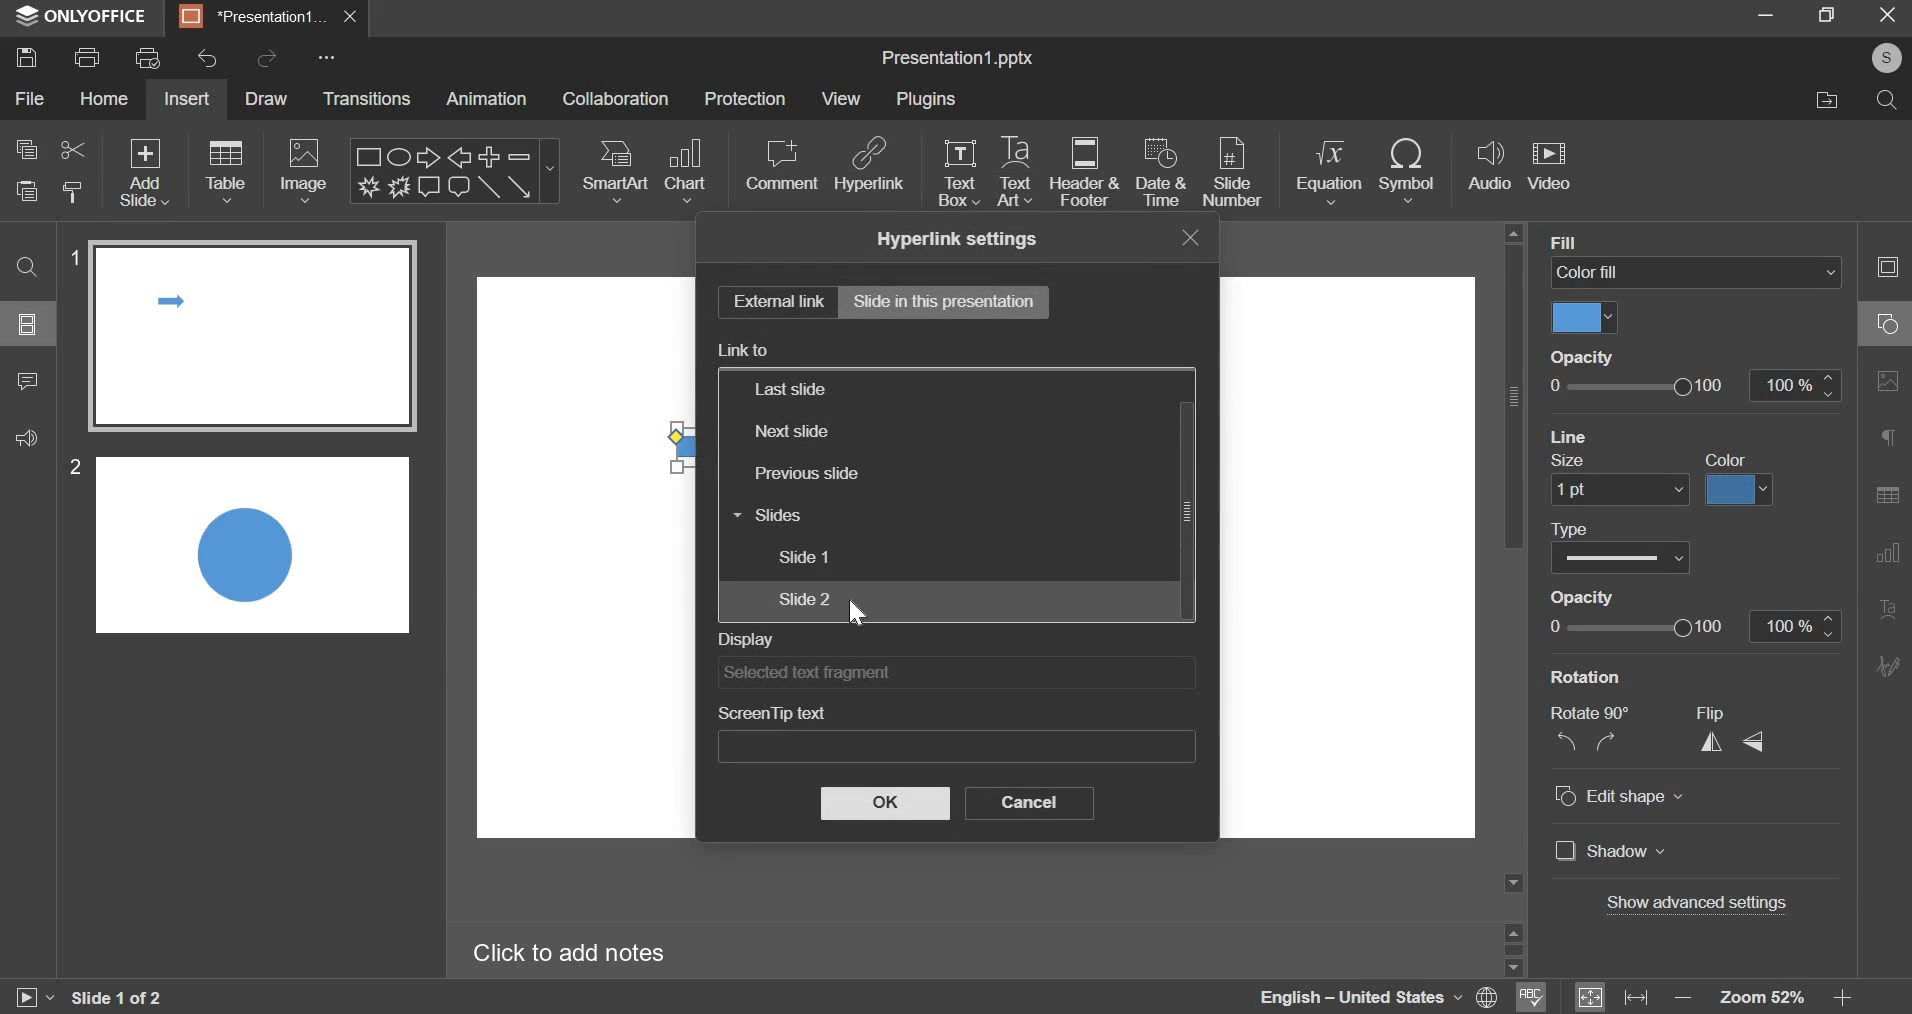 This screenshot has width=1912, height=1014. I want to click on 1, so click(71, 258).